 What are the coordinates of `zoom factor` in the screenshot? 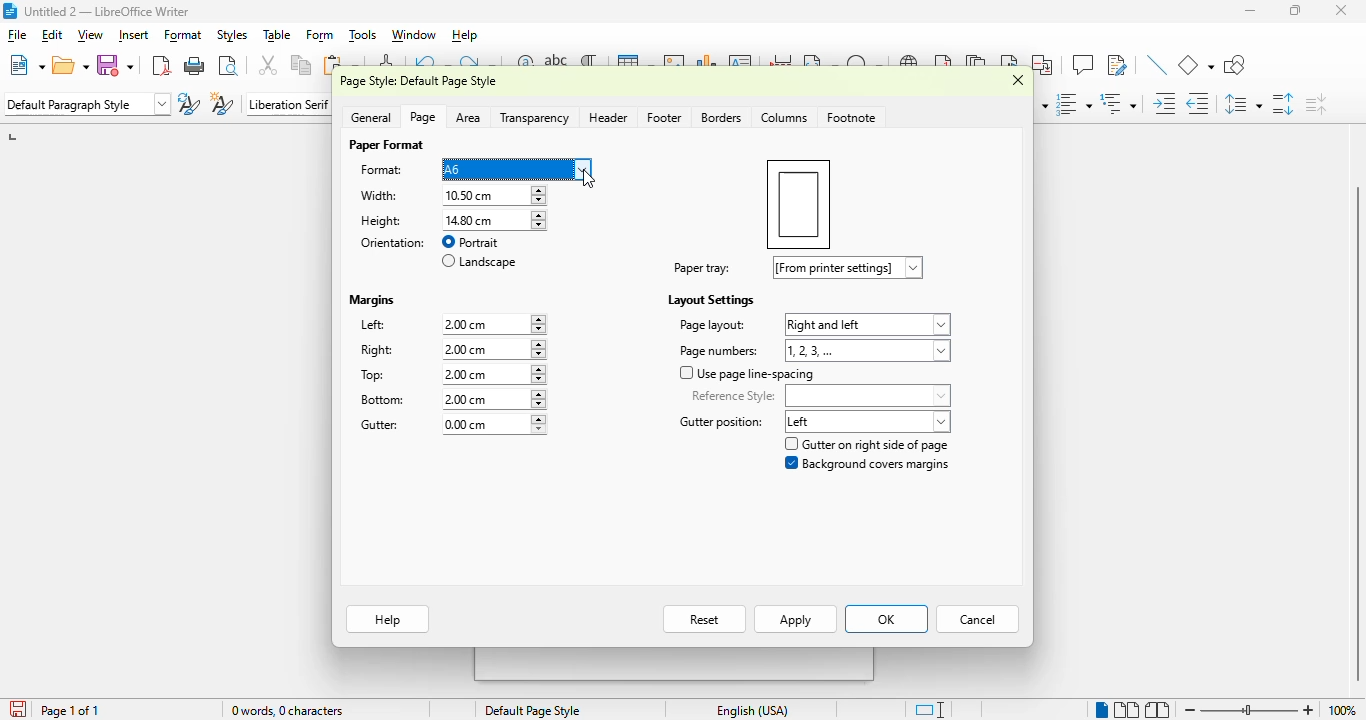 It's located at (1343, 710).